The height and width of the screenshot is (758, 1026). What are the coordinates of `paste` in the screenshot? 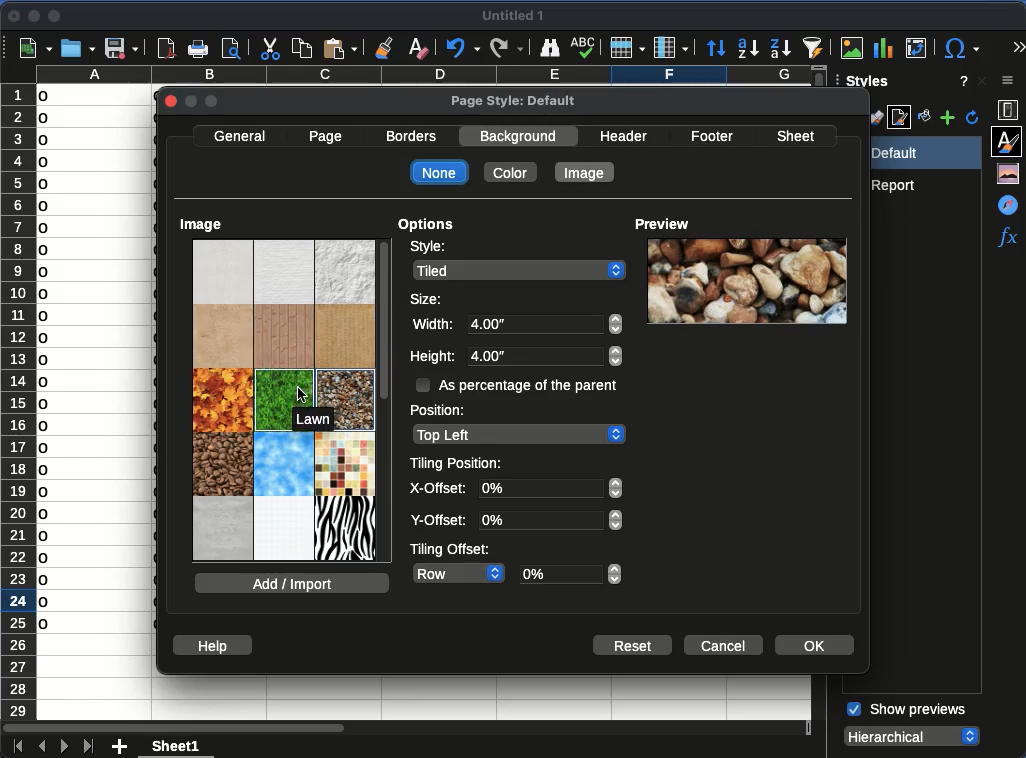 It's located at (341, 47).